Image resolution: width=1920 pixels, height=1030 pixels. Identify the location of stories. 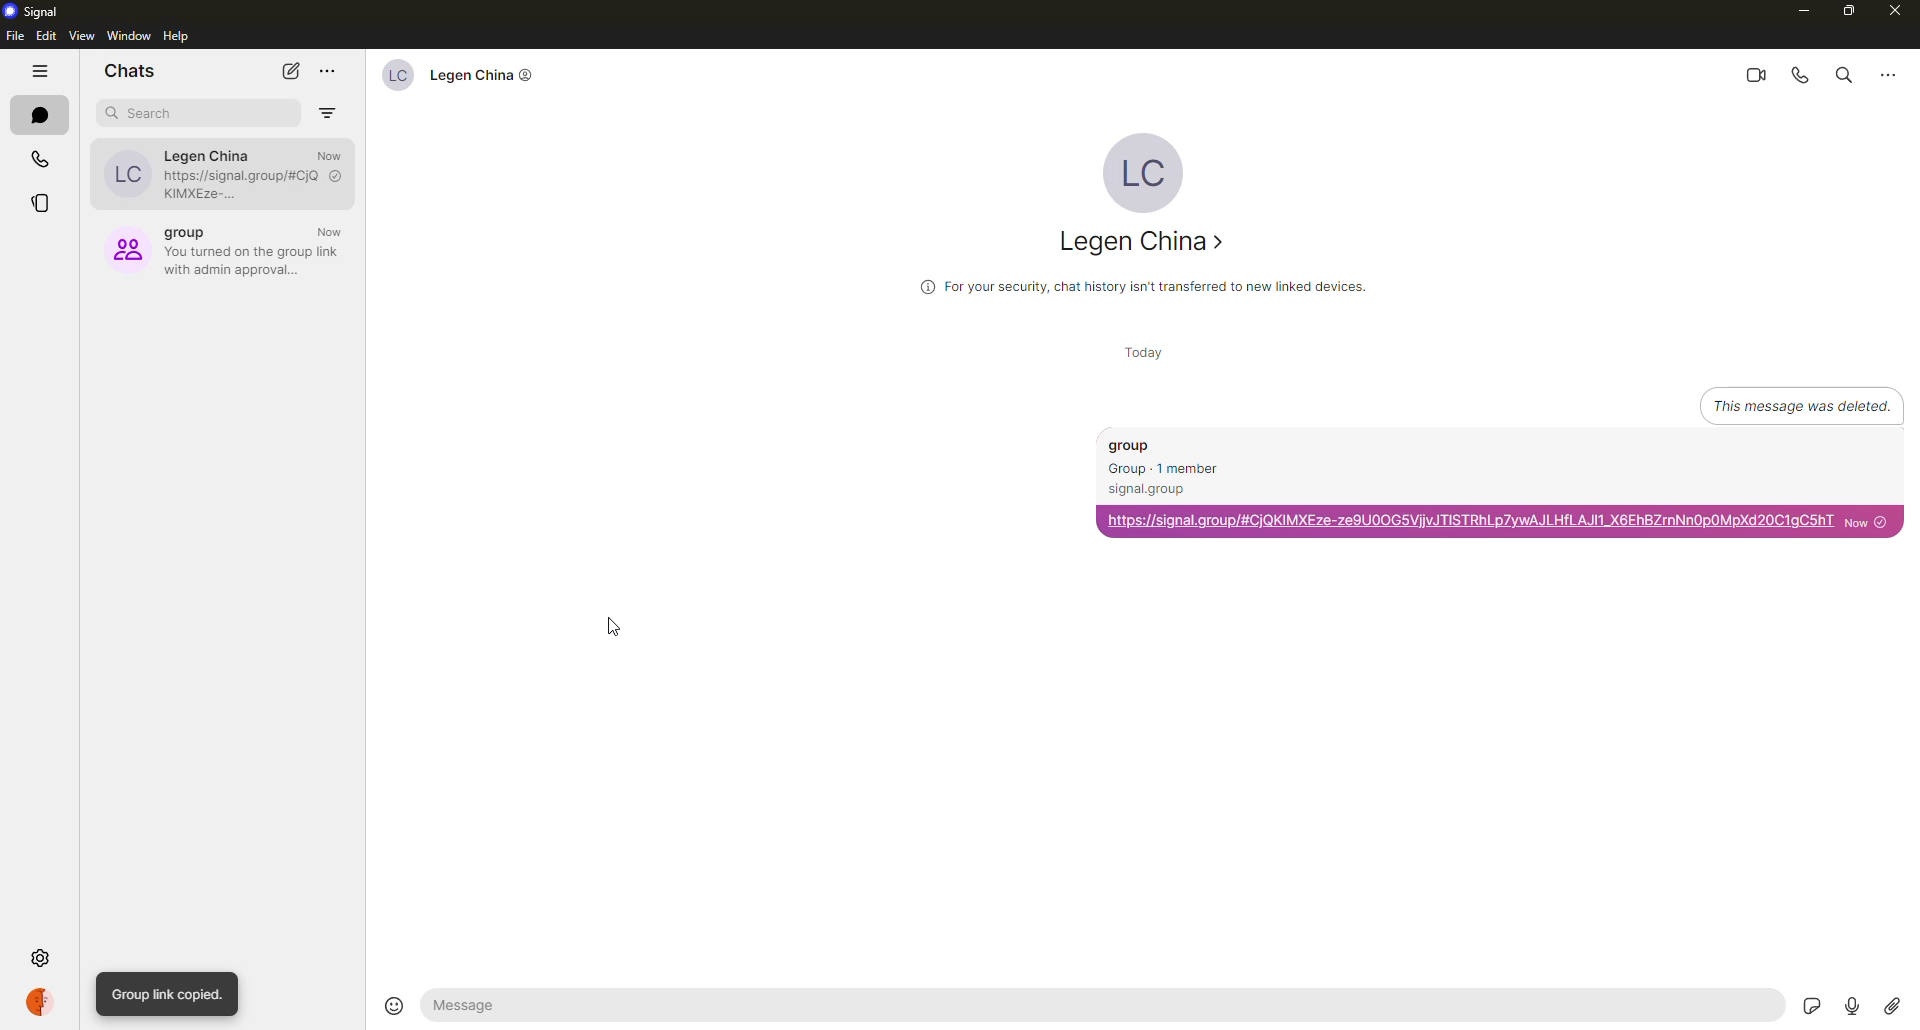
(39, 206).